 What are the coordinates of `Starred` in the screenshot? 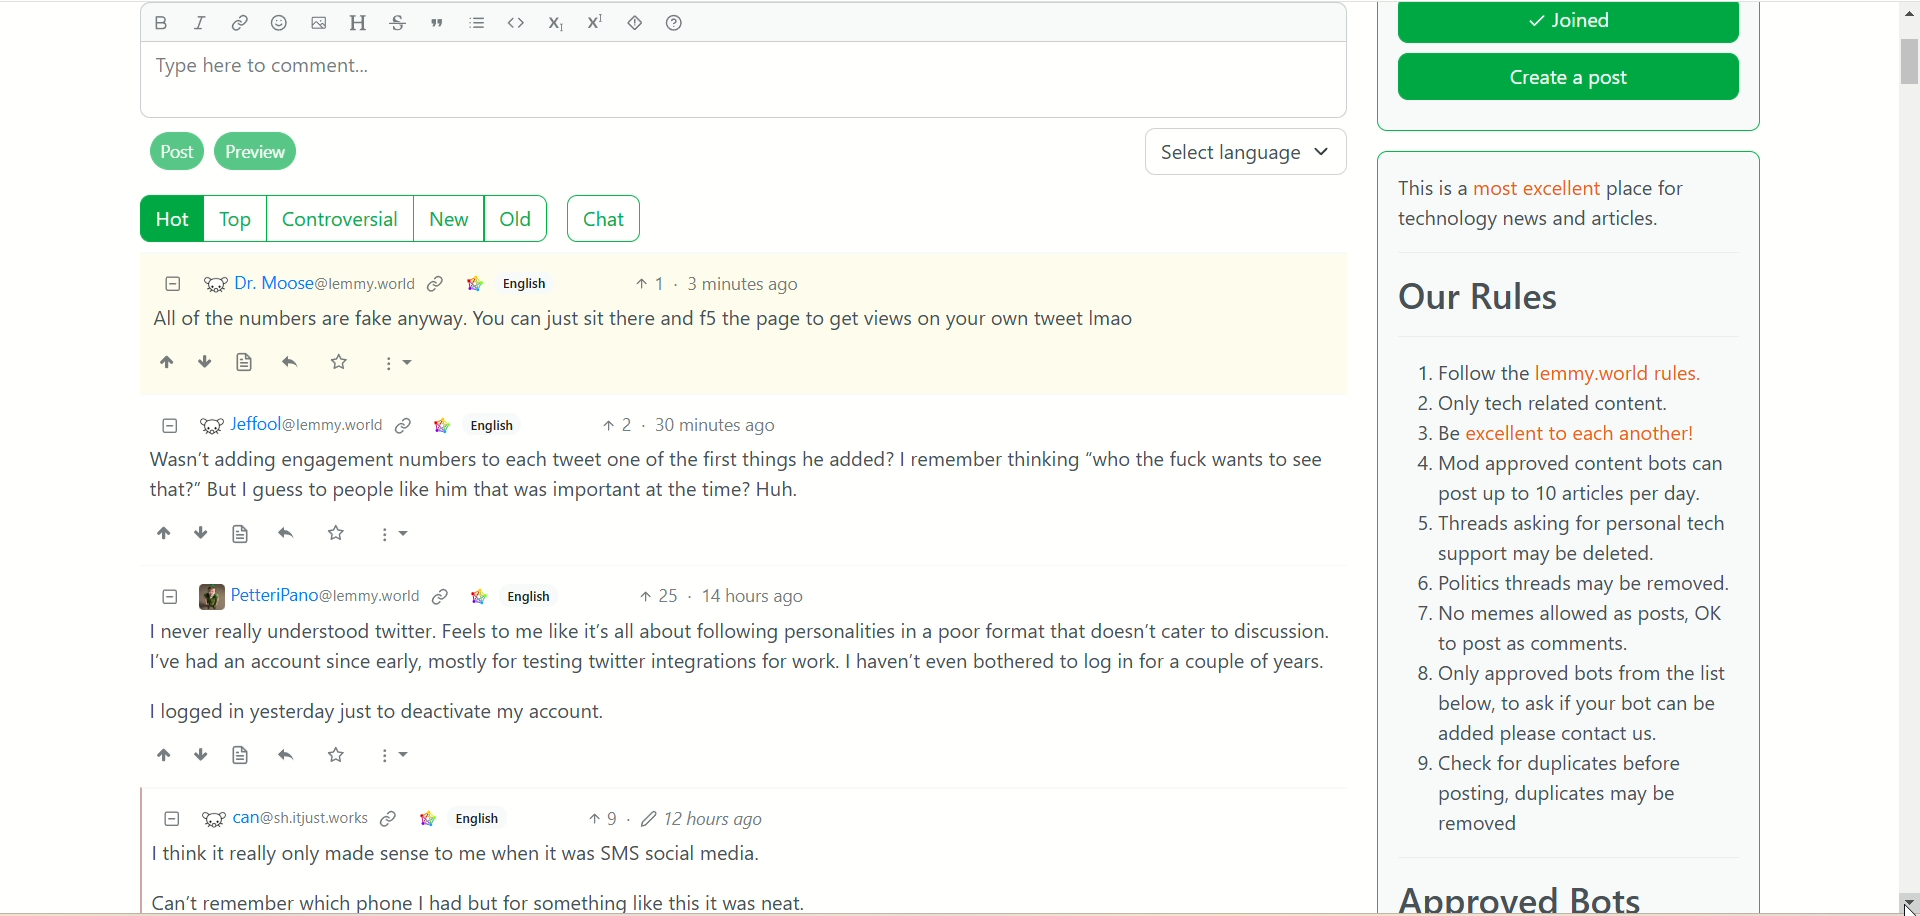 It's located at (338, 532).